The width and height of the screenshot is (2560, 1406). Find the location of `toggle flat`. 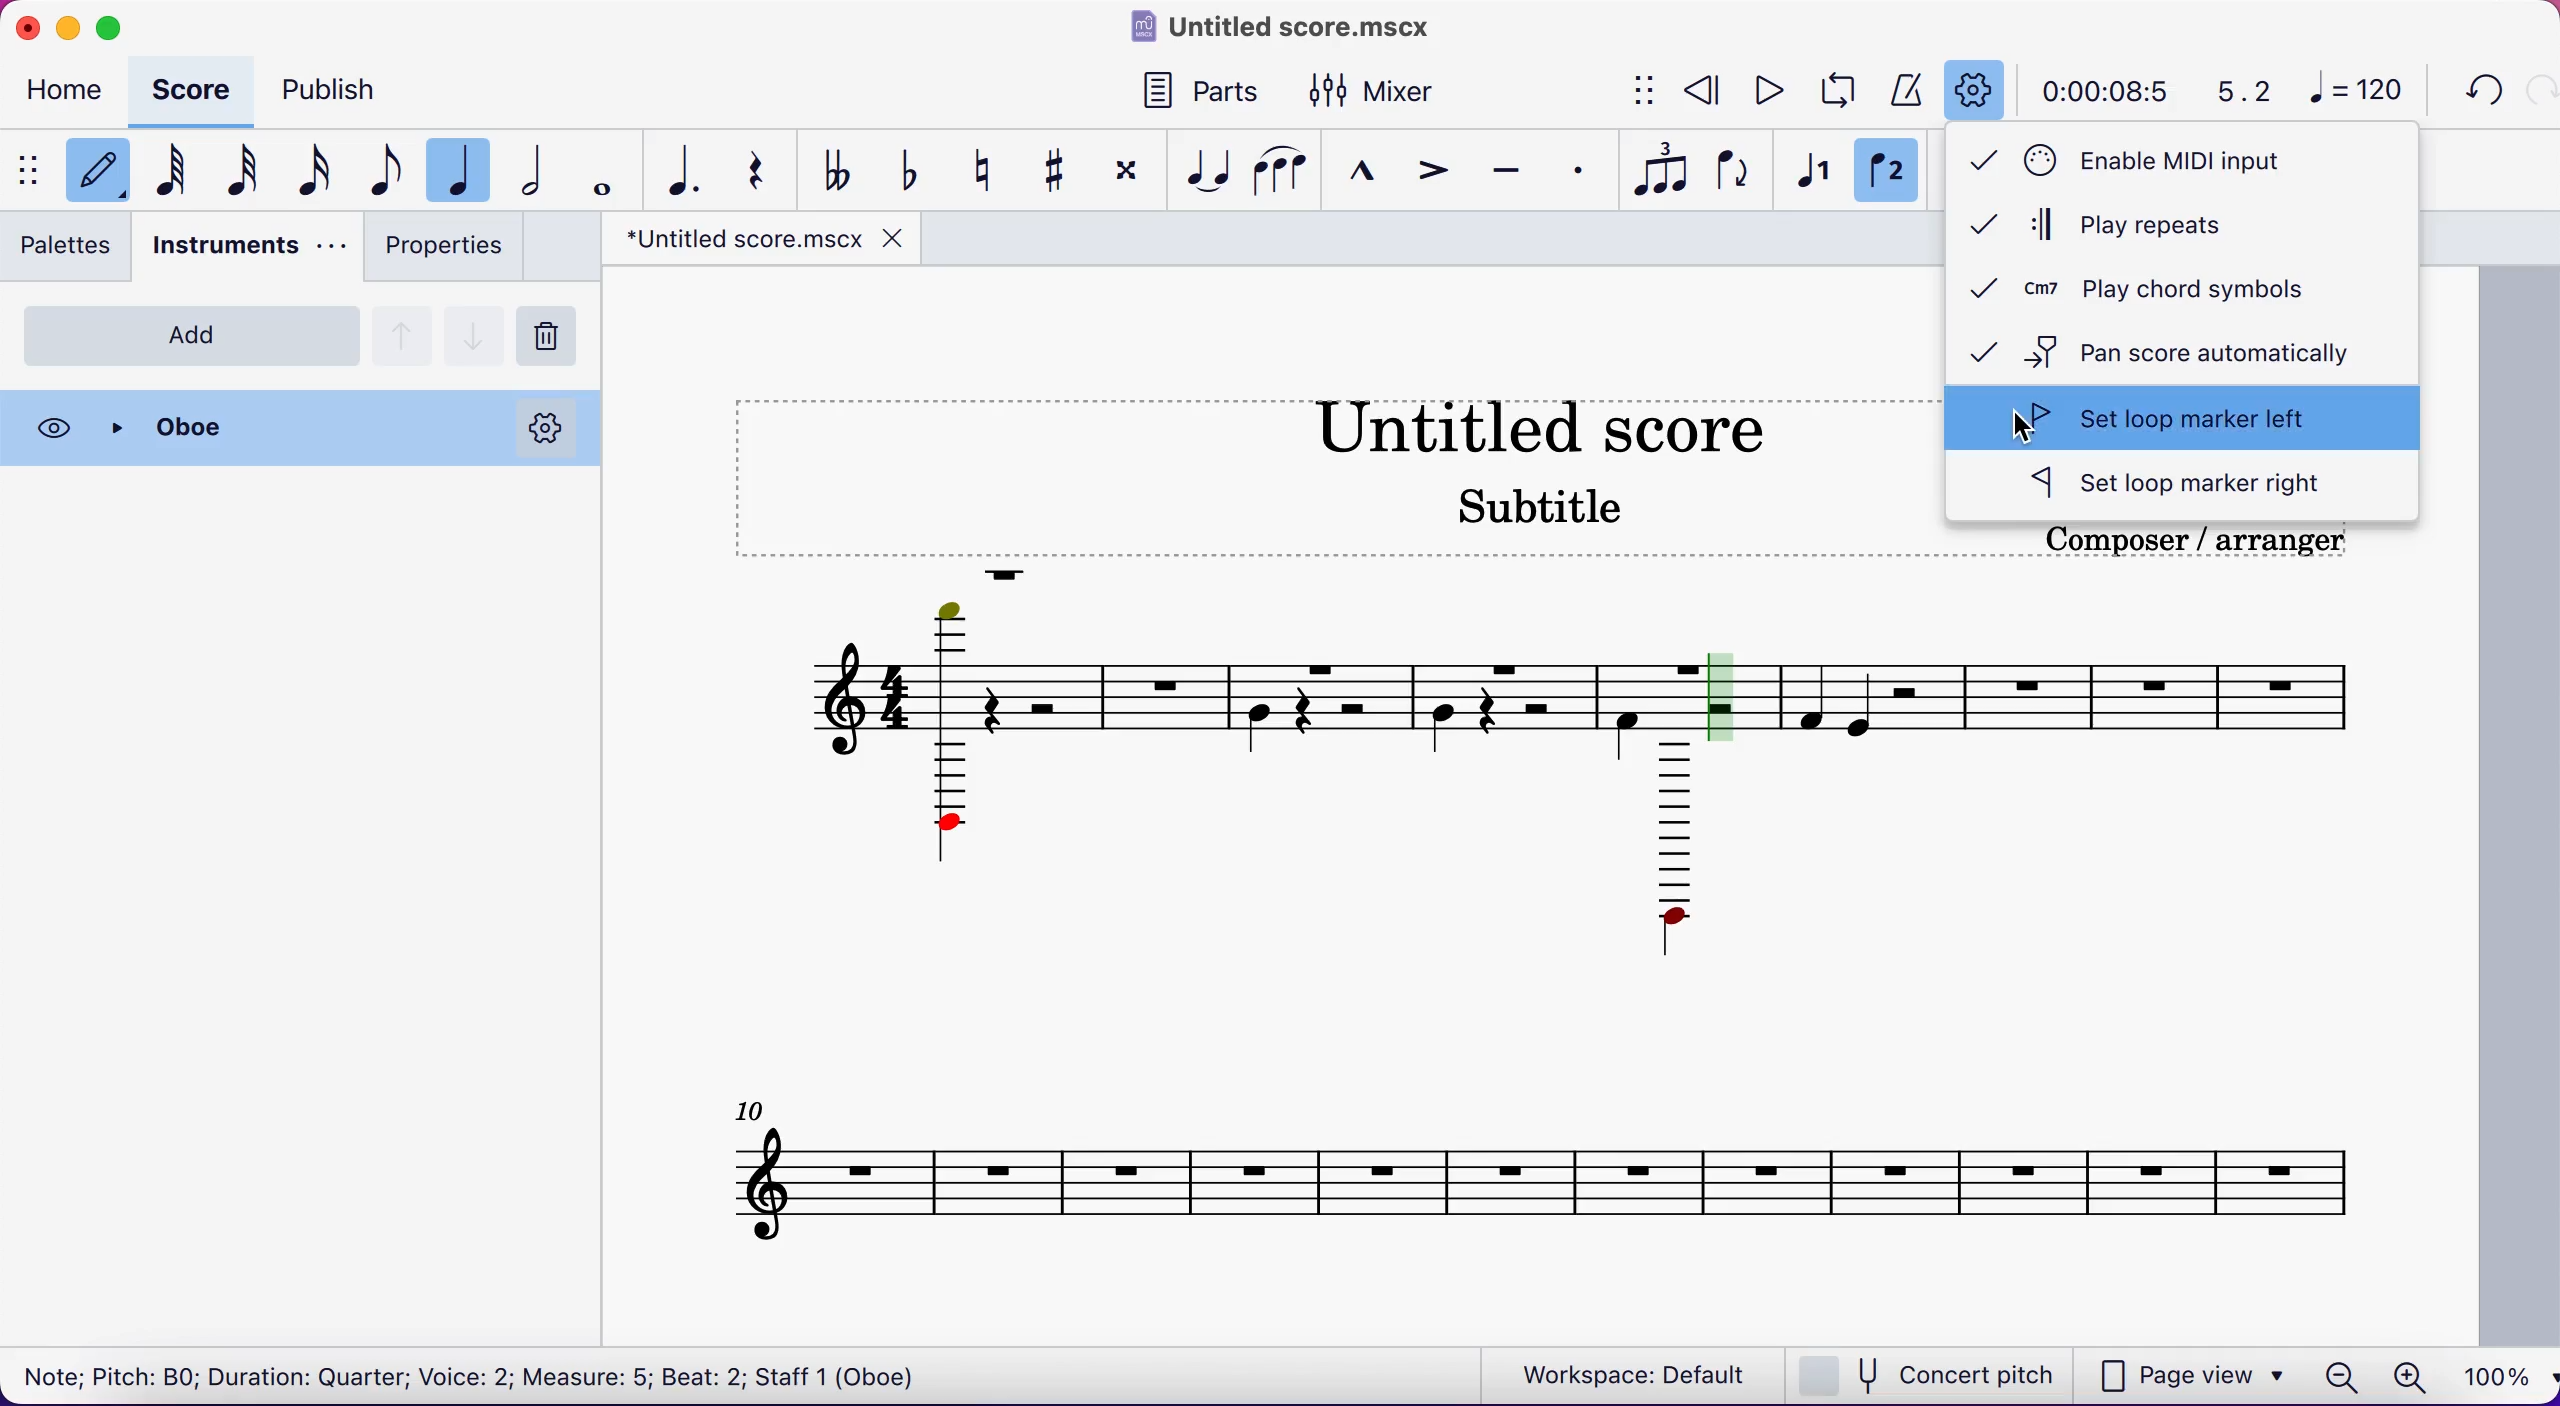

toggle flat is located at coordinates (915, 167).